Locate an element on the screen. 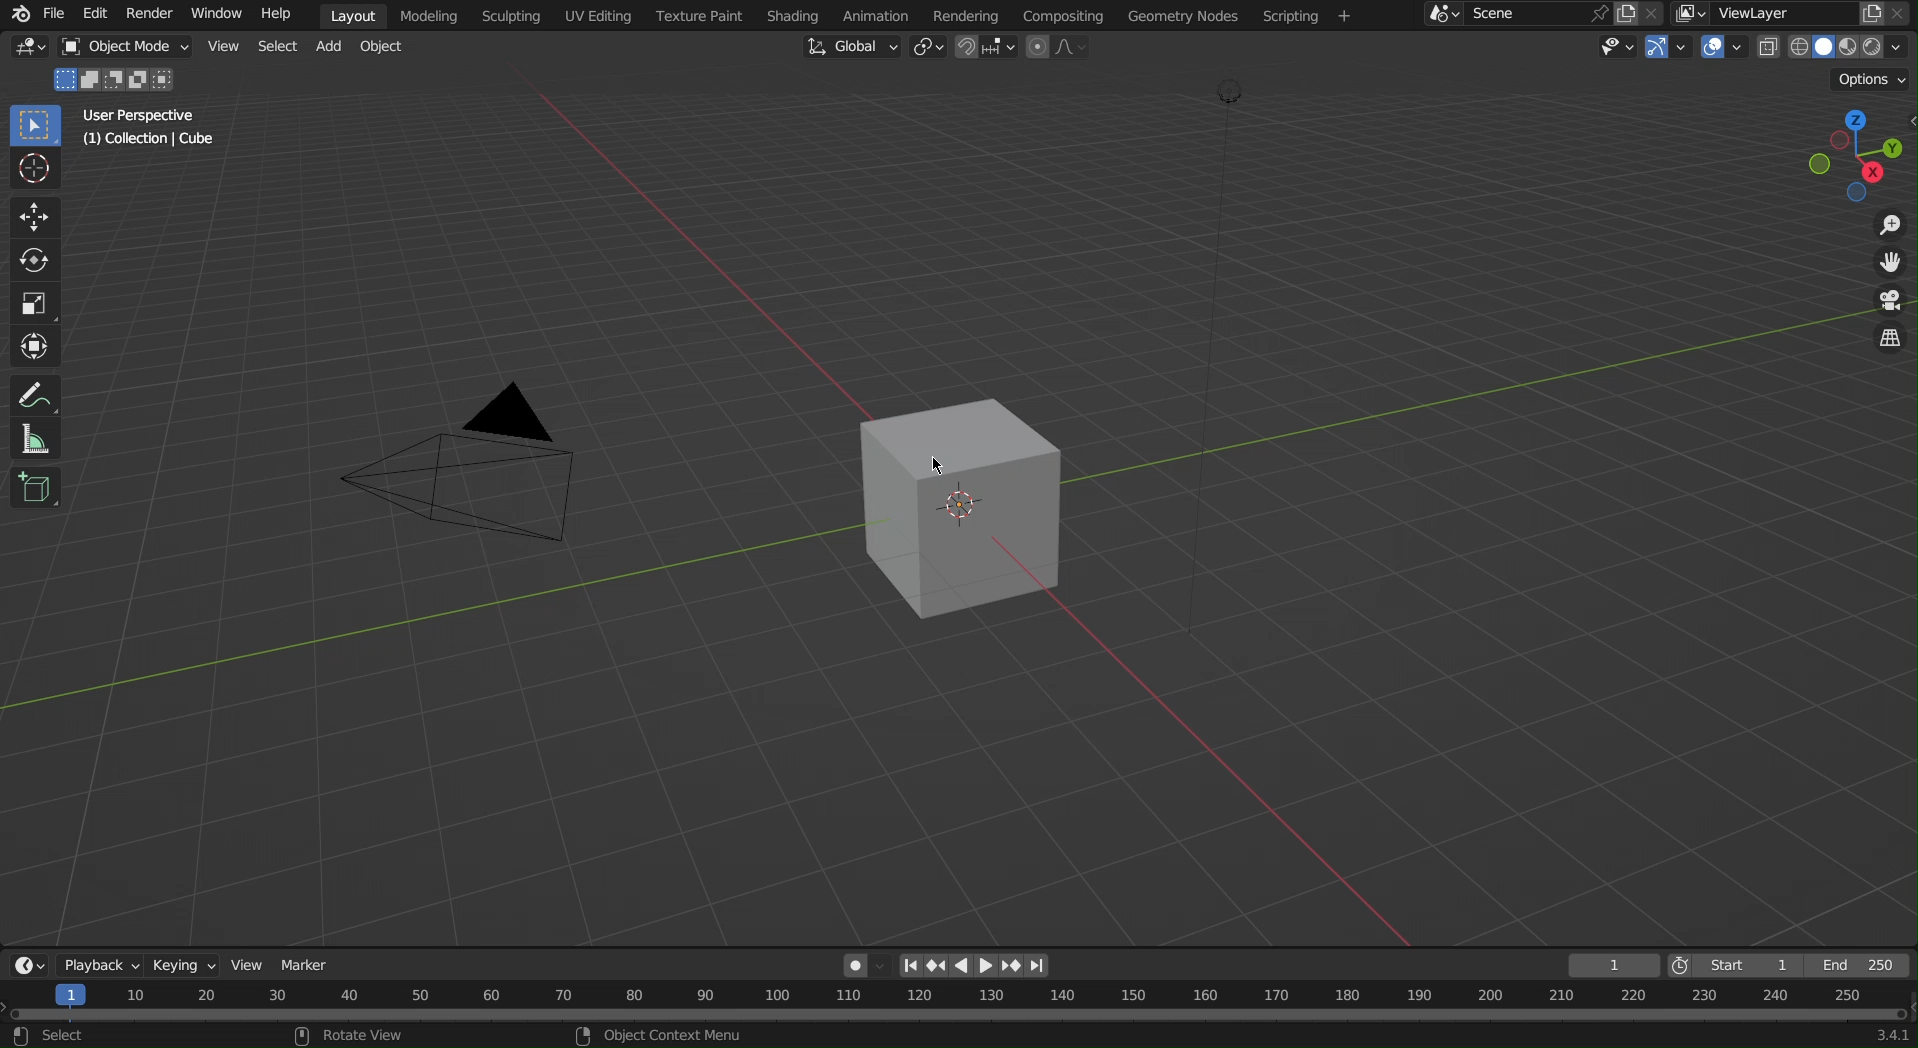 The image size is (1918, 1048). Add is located at coordinates (334, 49).